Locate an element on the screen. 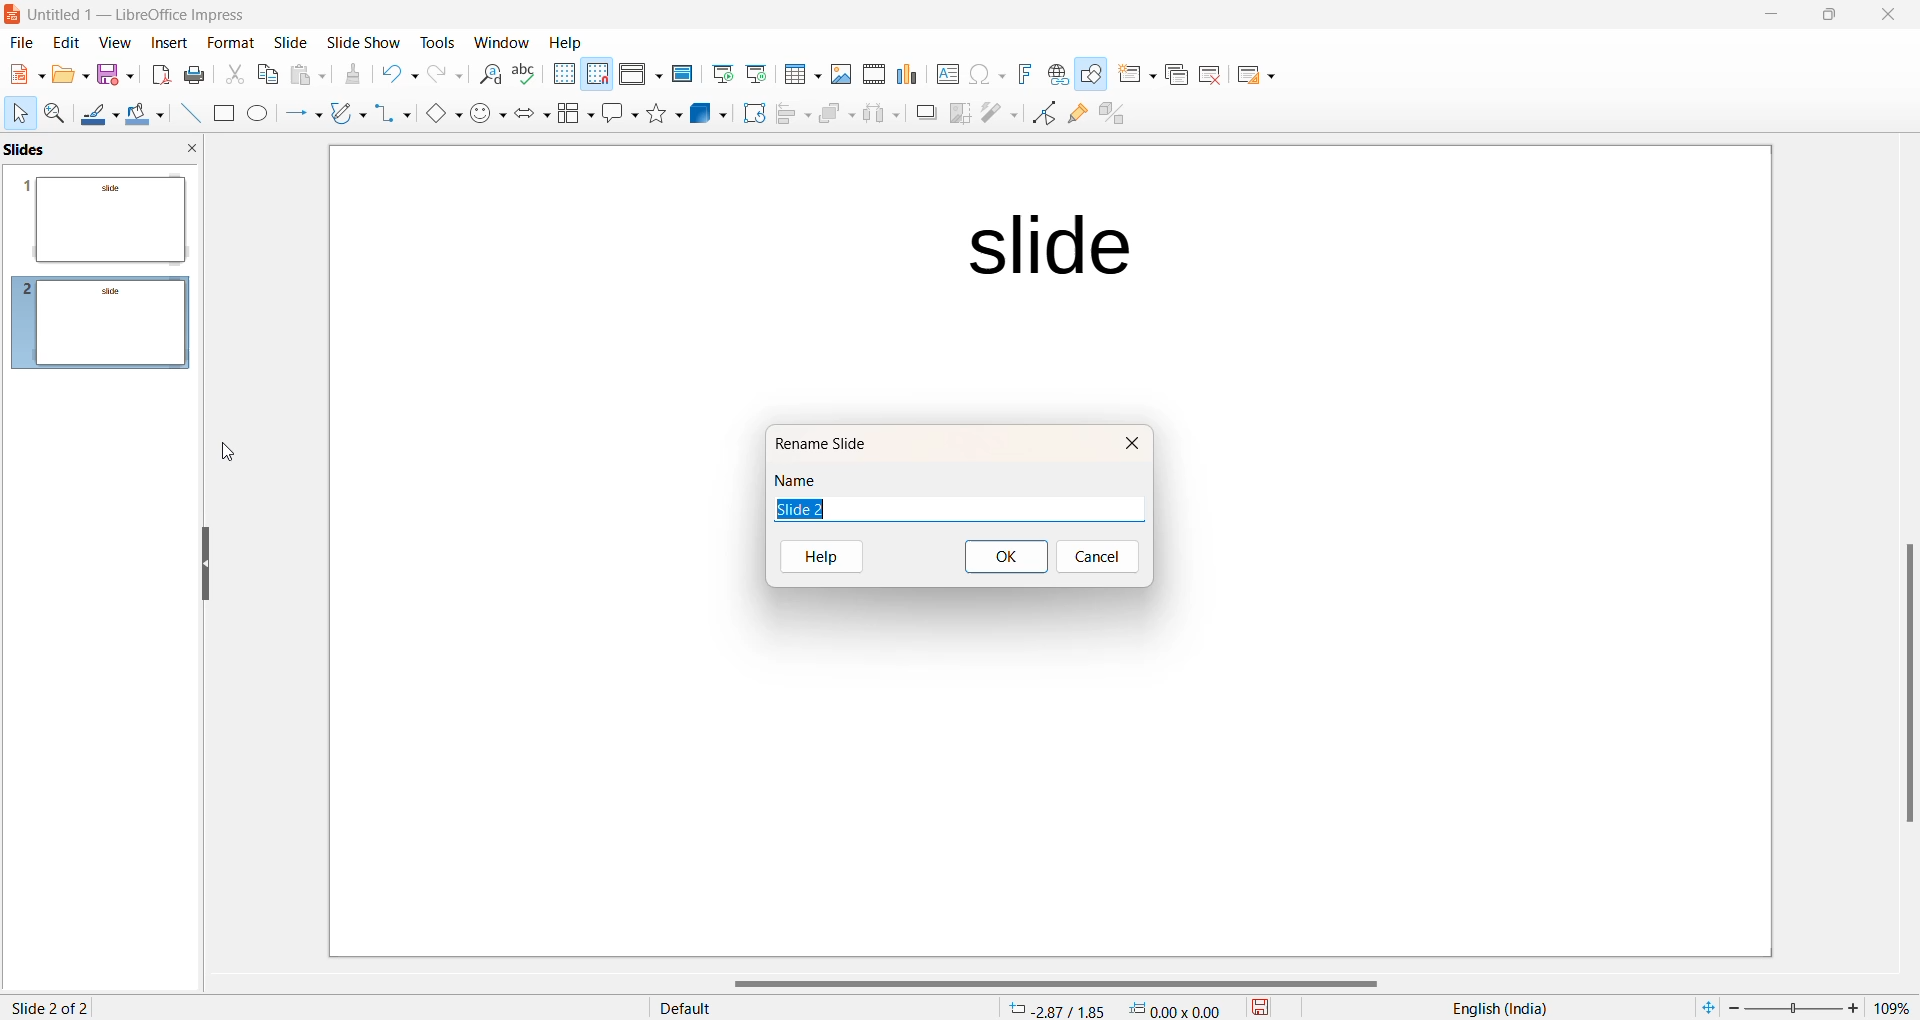  Master slide is located at coordinates (682, 74).